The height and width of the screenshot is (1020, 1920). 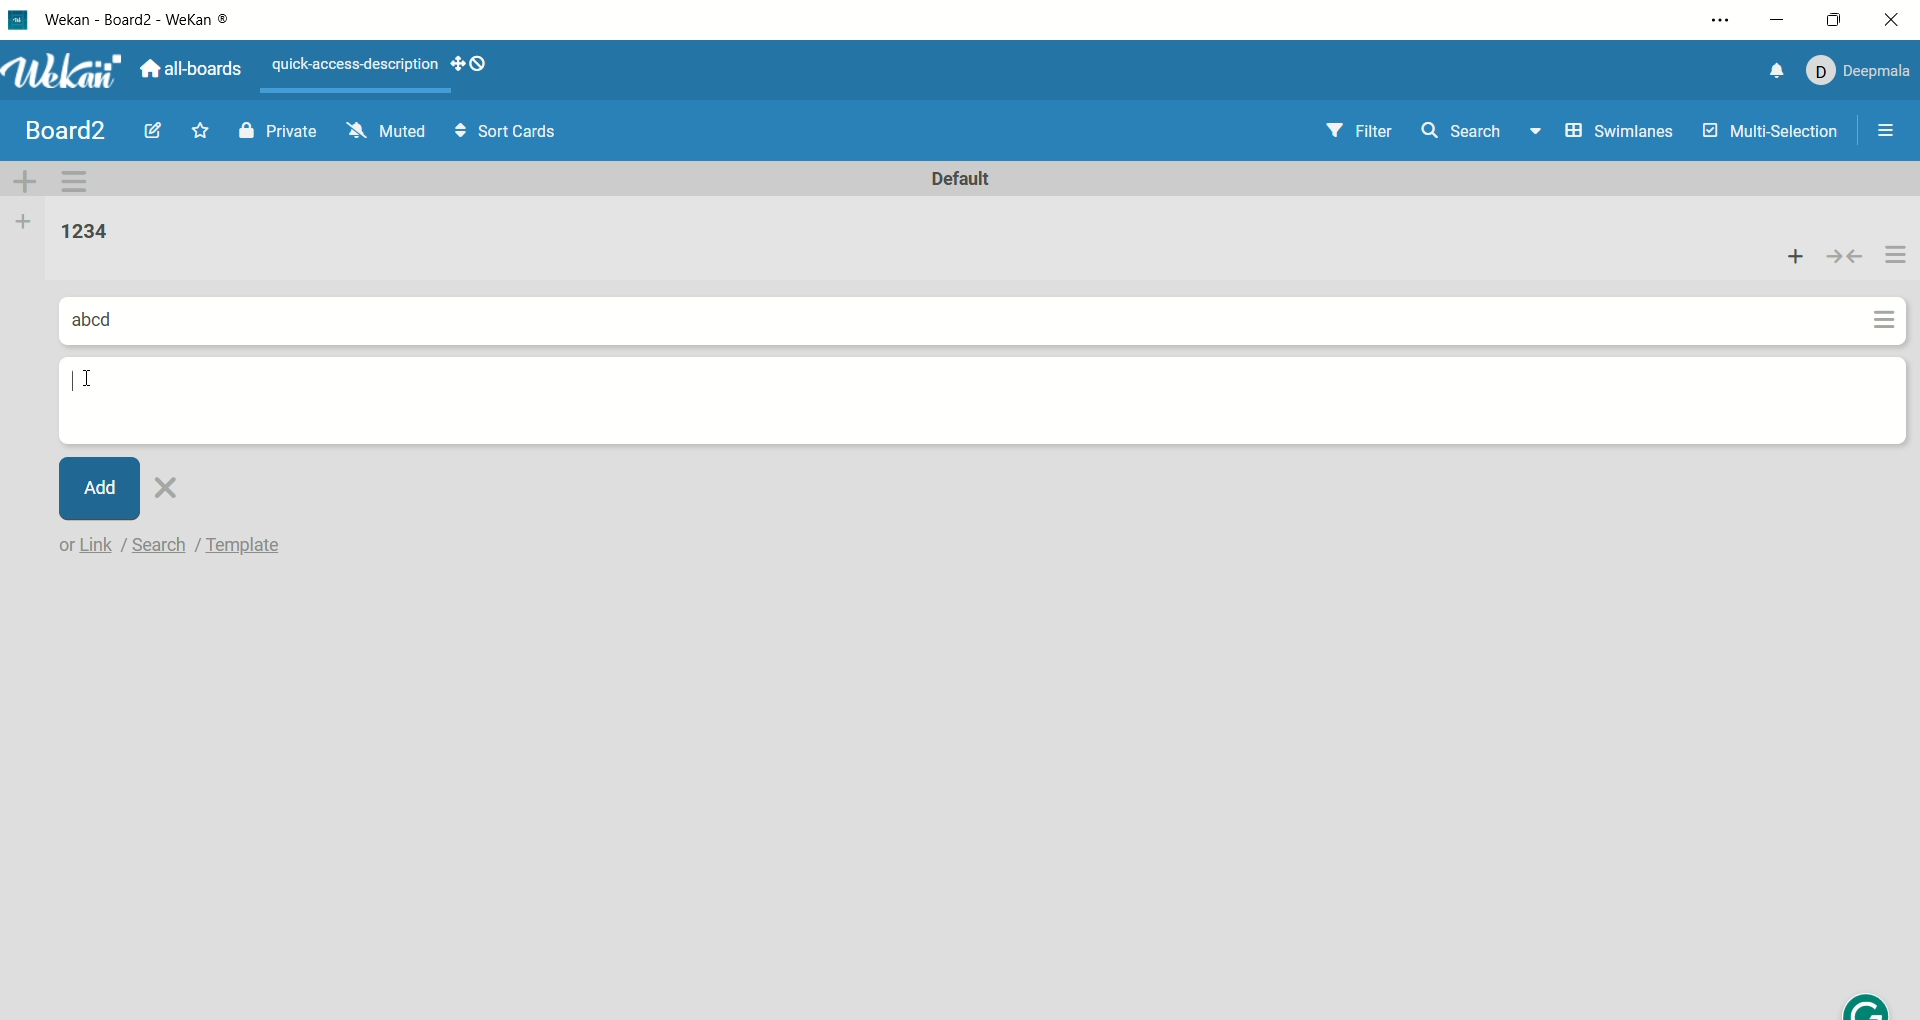 I want to click on swimlanes, so click(x=1619, y=126).